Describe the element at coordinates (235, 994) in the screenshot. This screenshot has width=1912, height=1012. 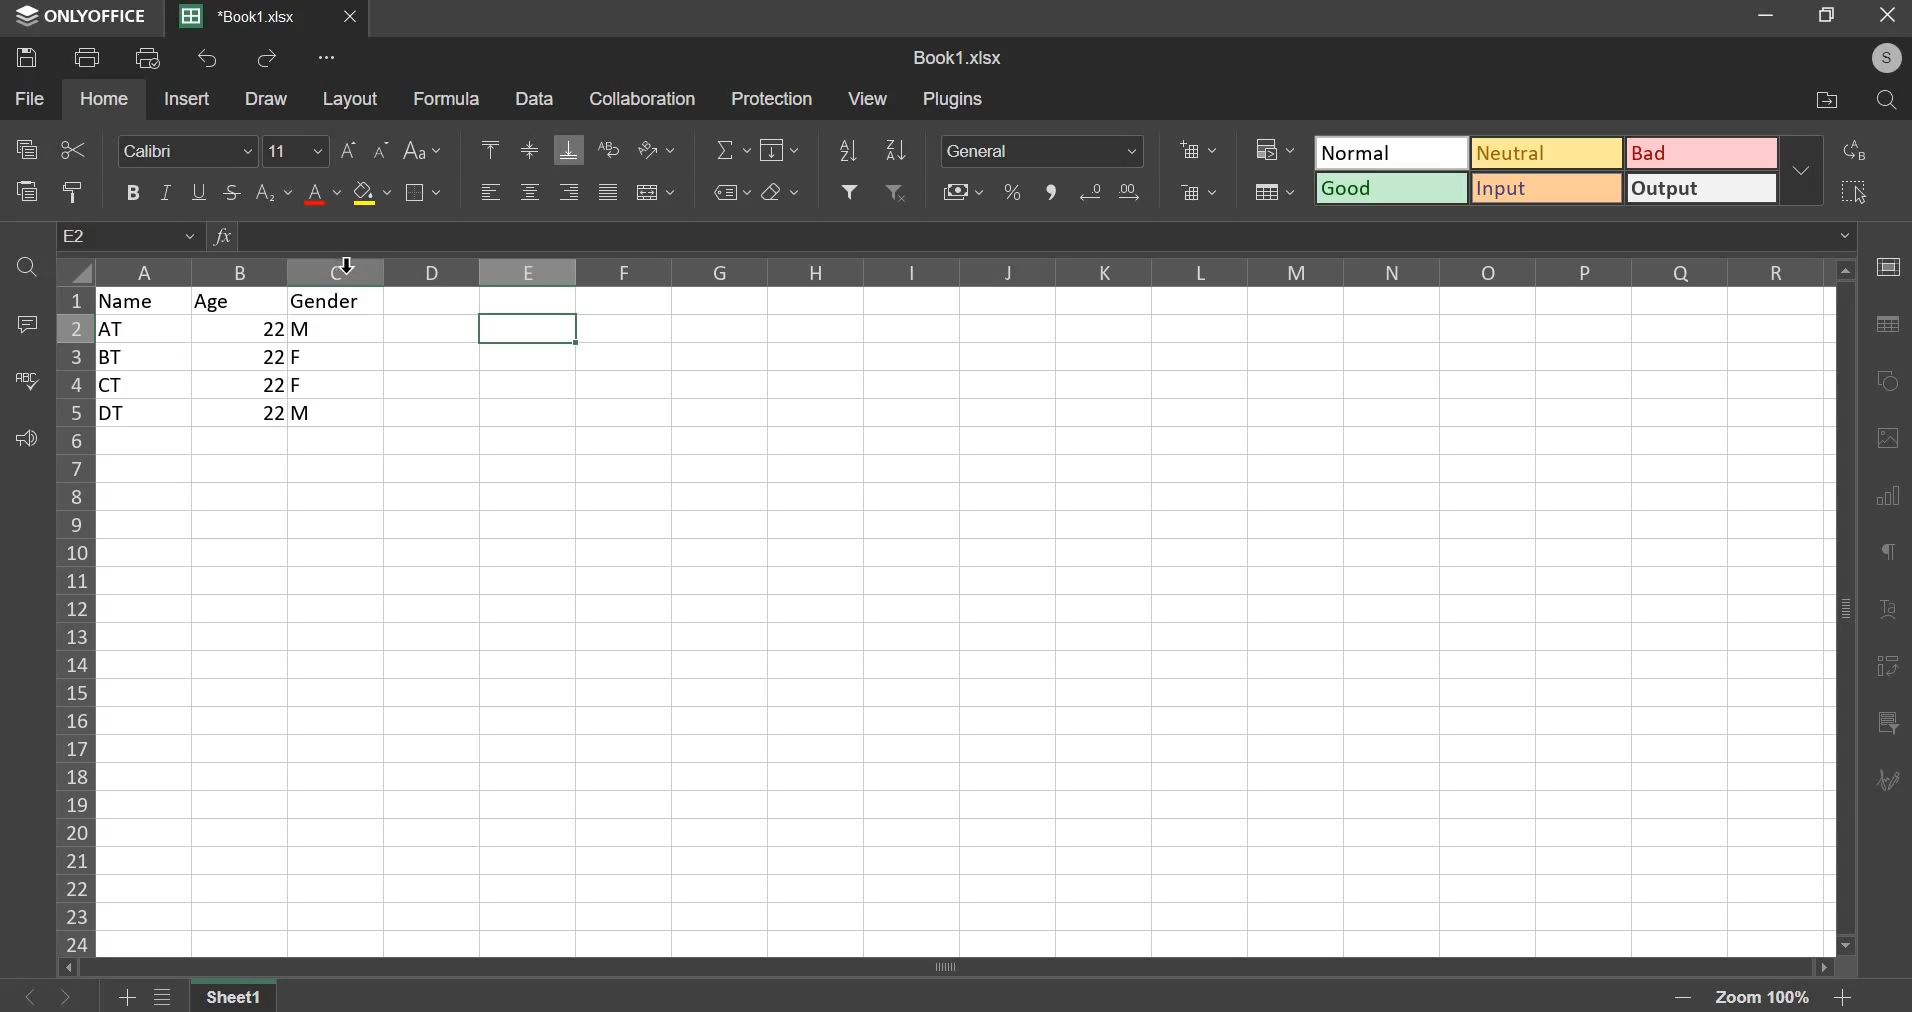
I see `sheet 1` at that location.